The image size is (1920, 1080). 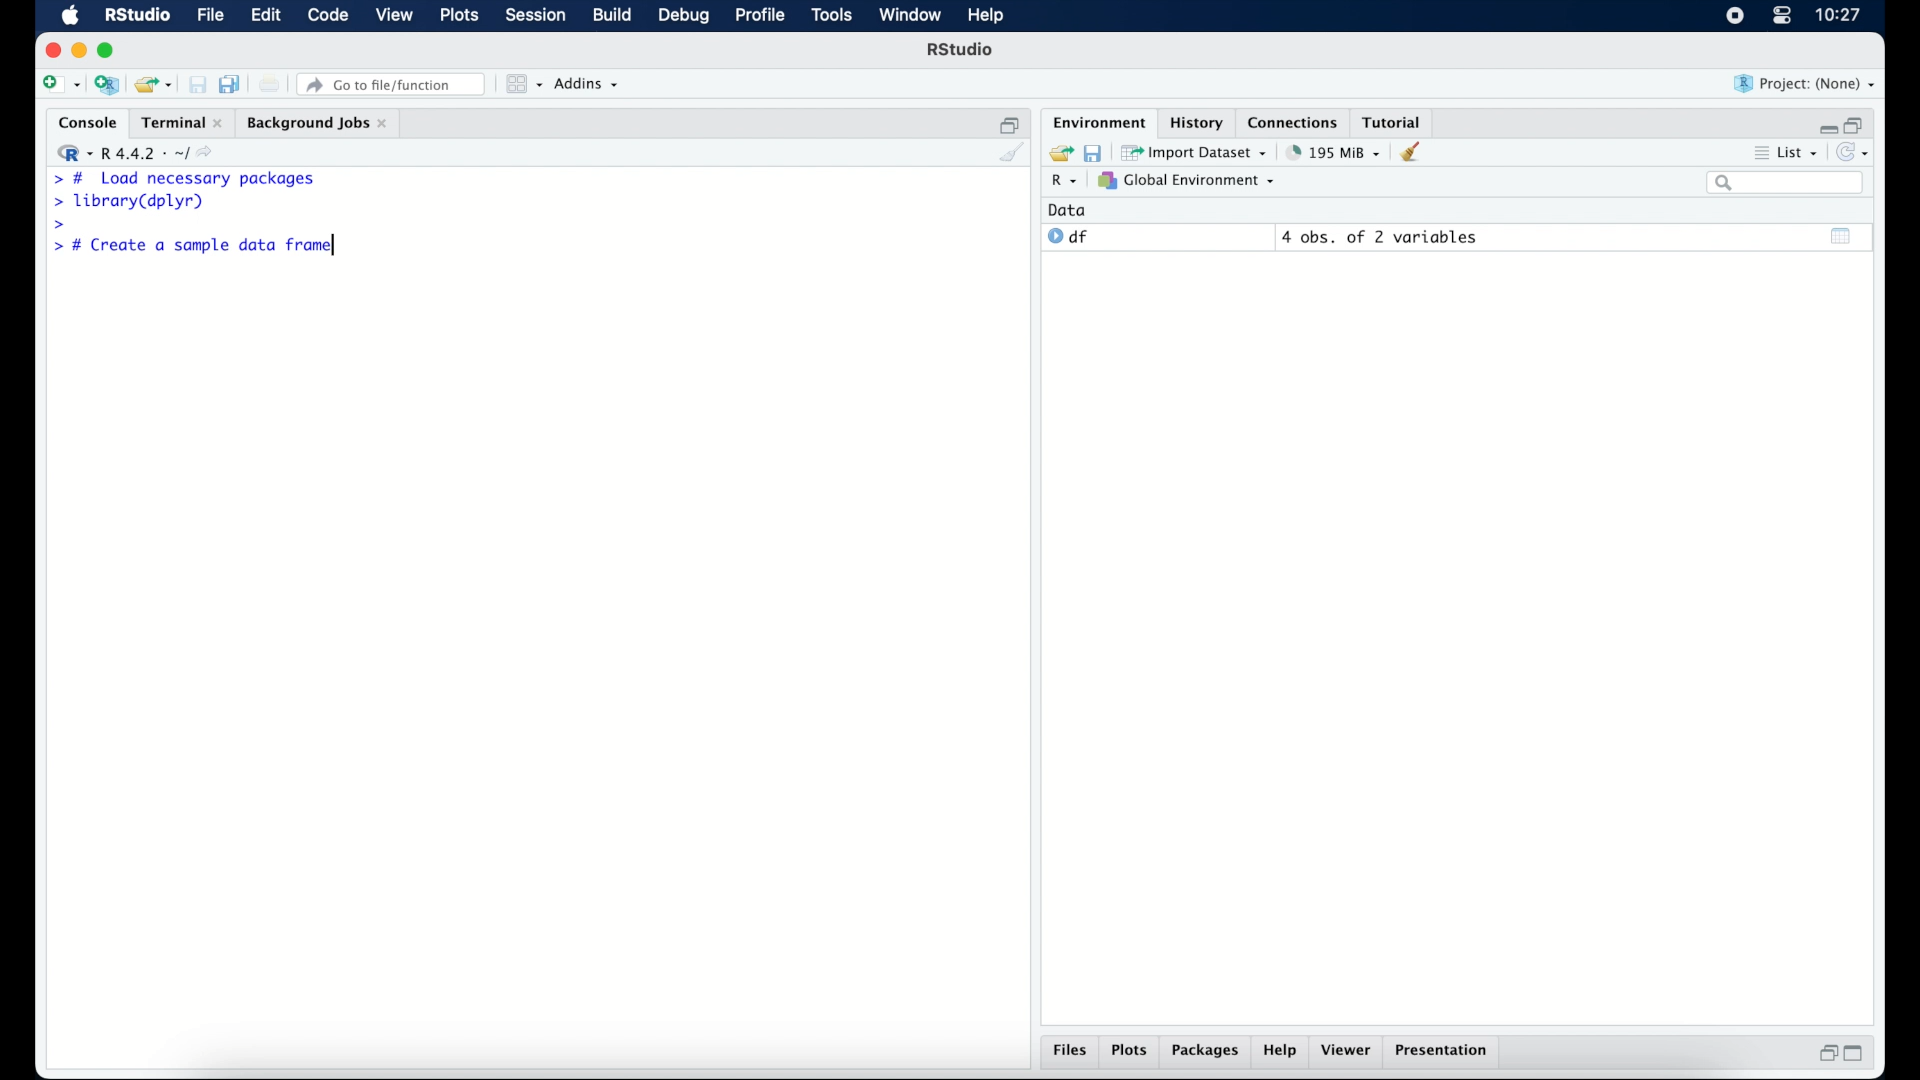 What do you see at coordinates (1058, 151) in the screenshot?
I see `load workspace` at bounding box center [1058, 151].